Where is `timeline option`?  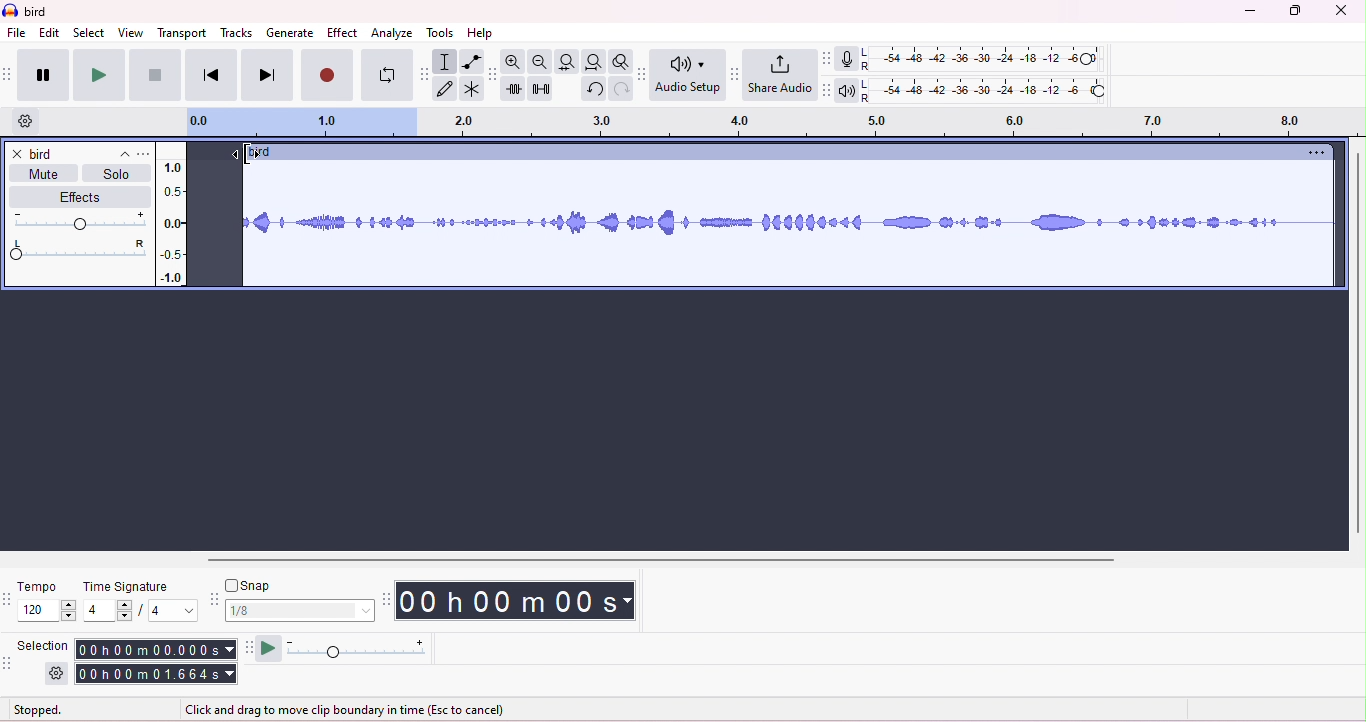
timeline option is located at coordinates (26, 121).